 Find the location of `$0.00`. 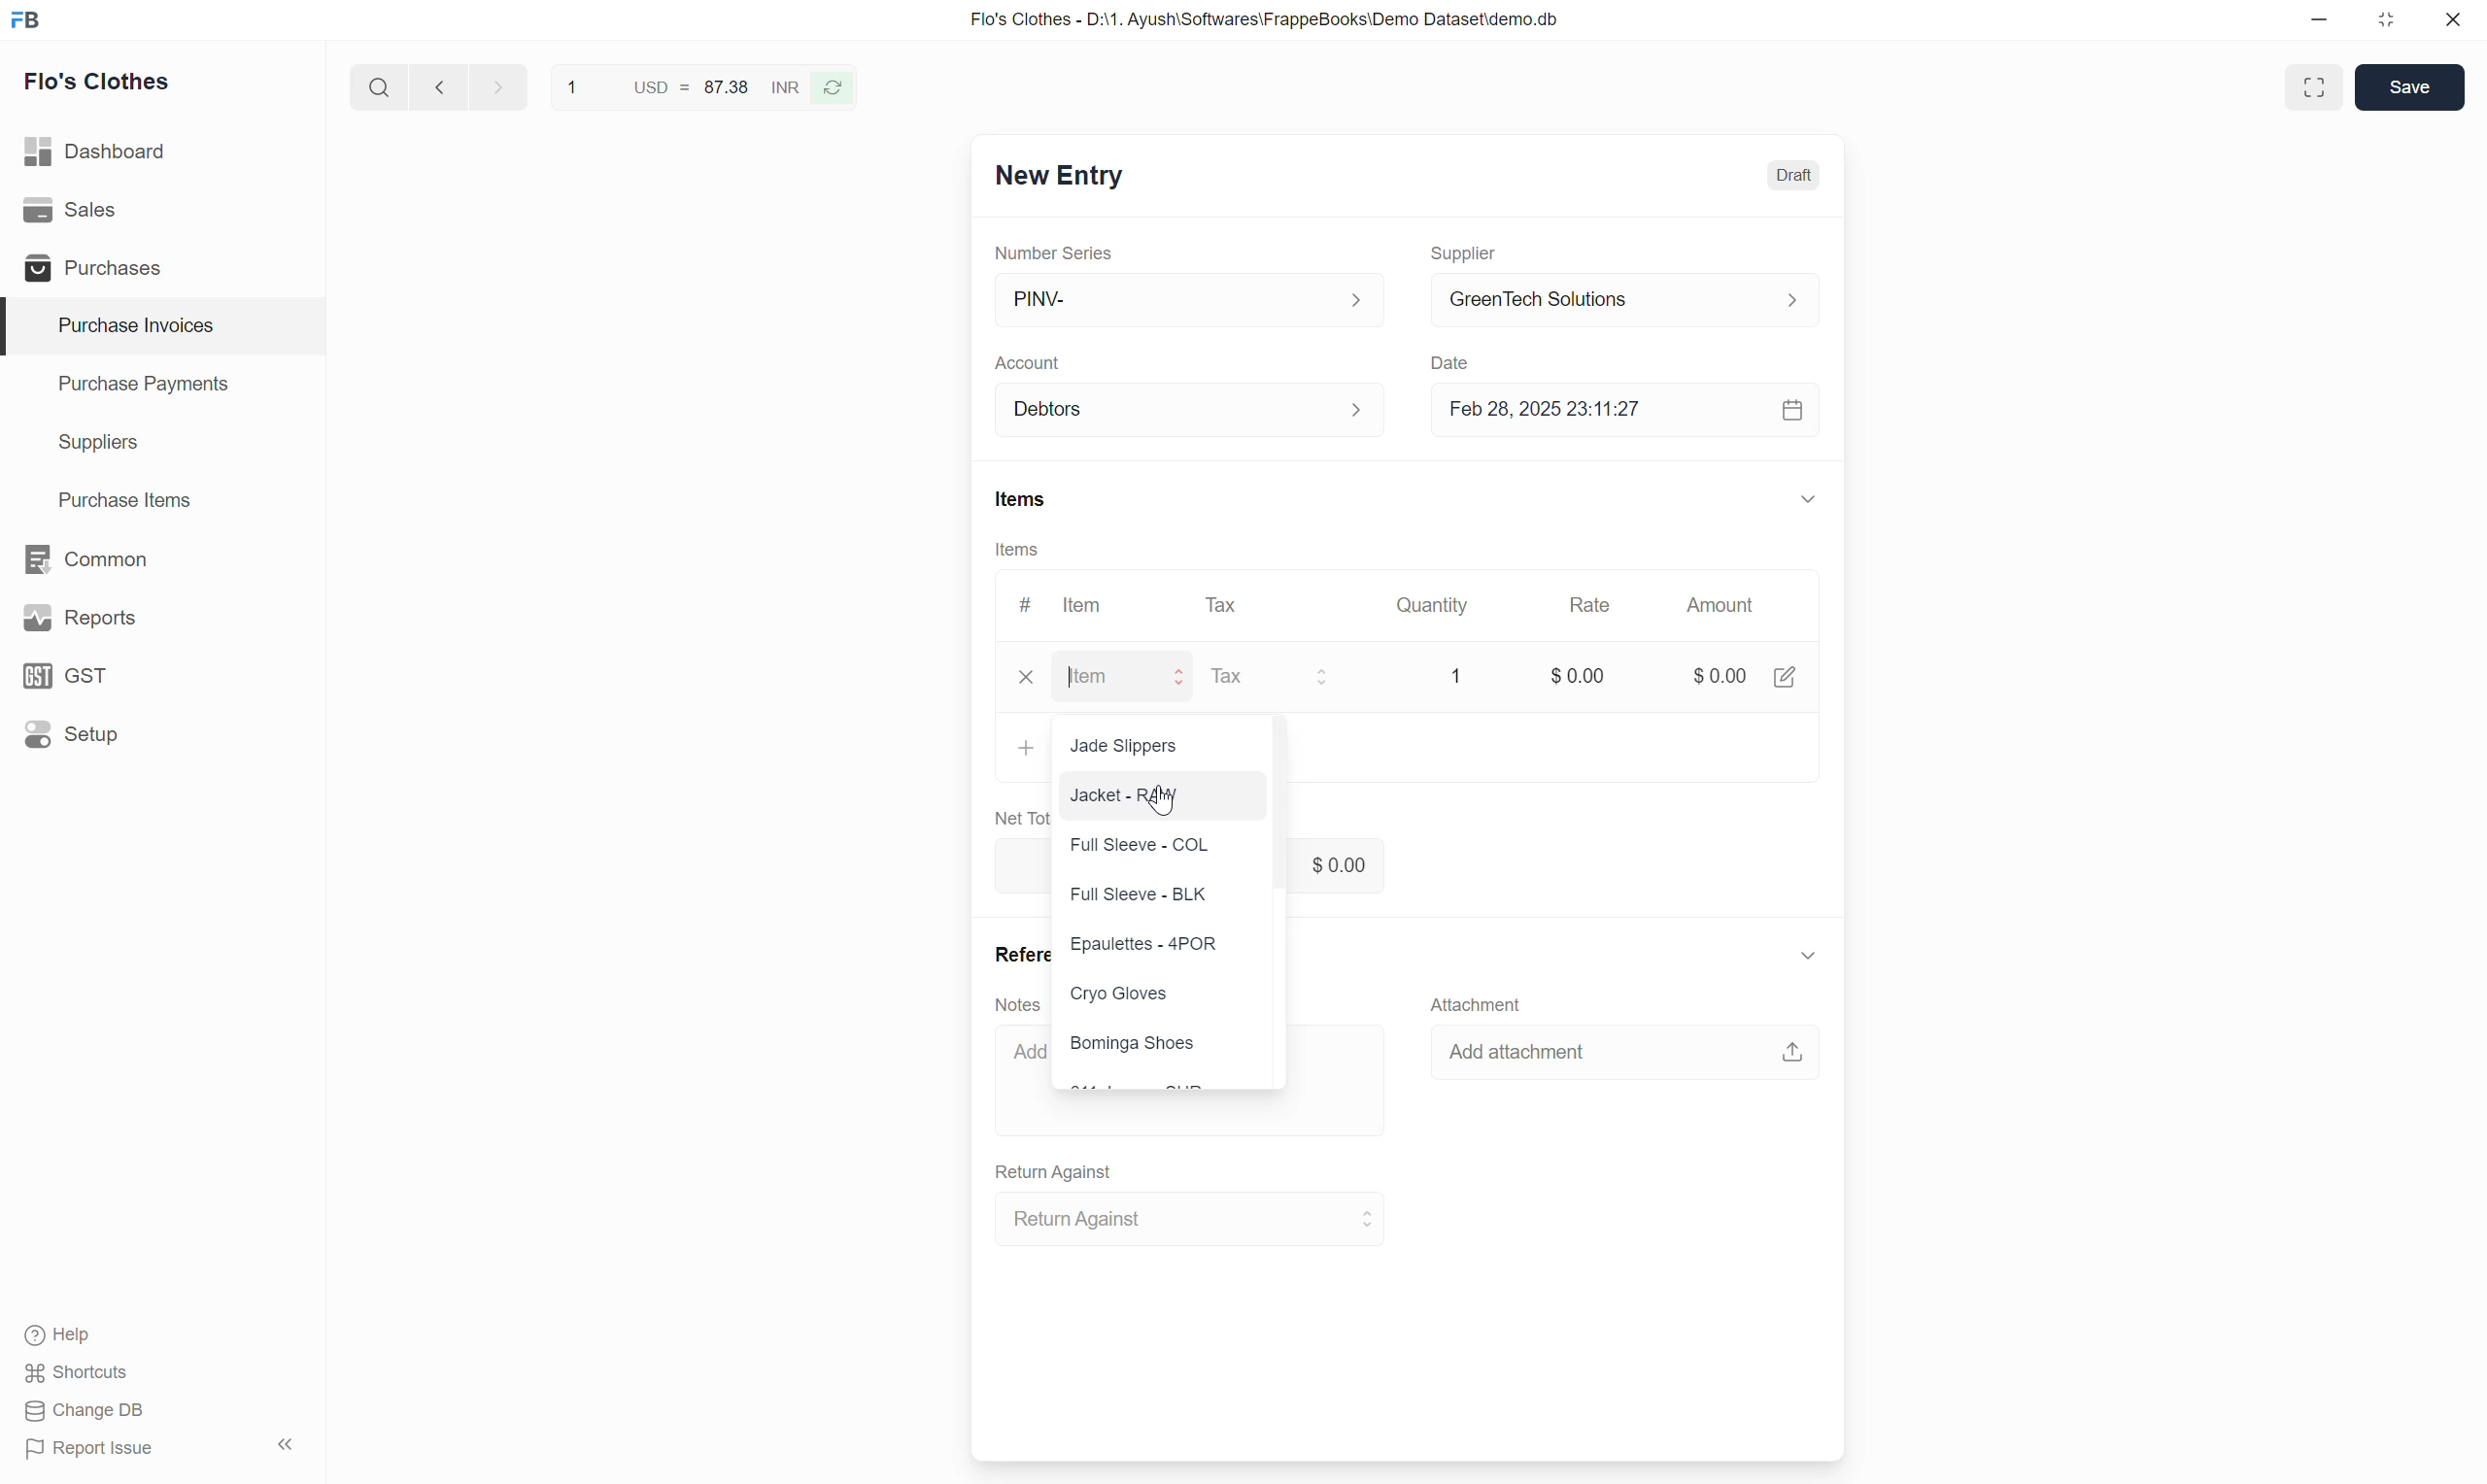

$0.00 is located at coordinates (1721, 675).